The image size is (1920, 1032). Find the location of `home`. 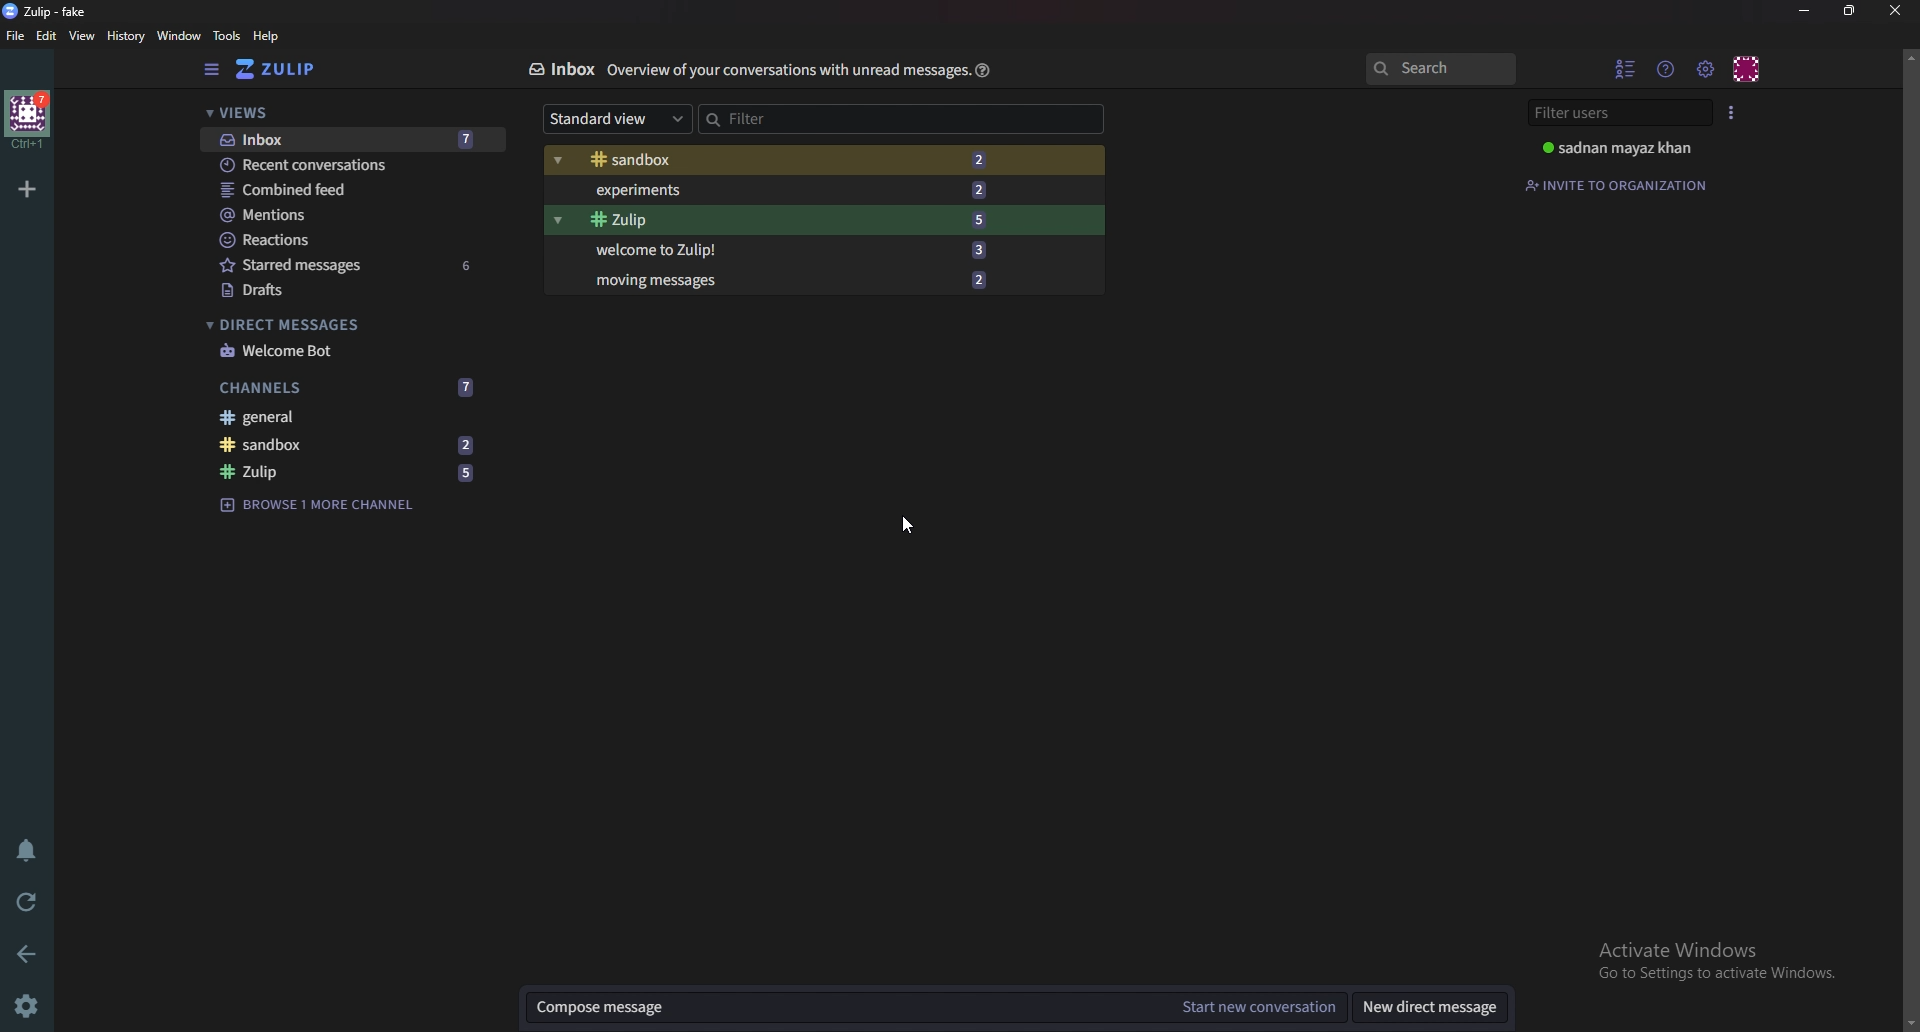

home is located at coordinates (26, 120).